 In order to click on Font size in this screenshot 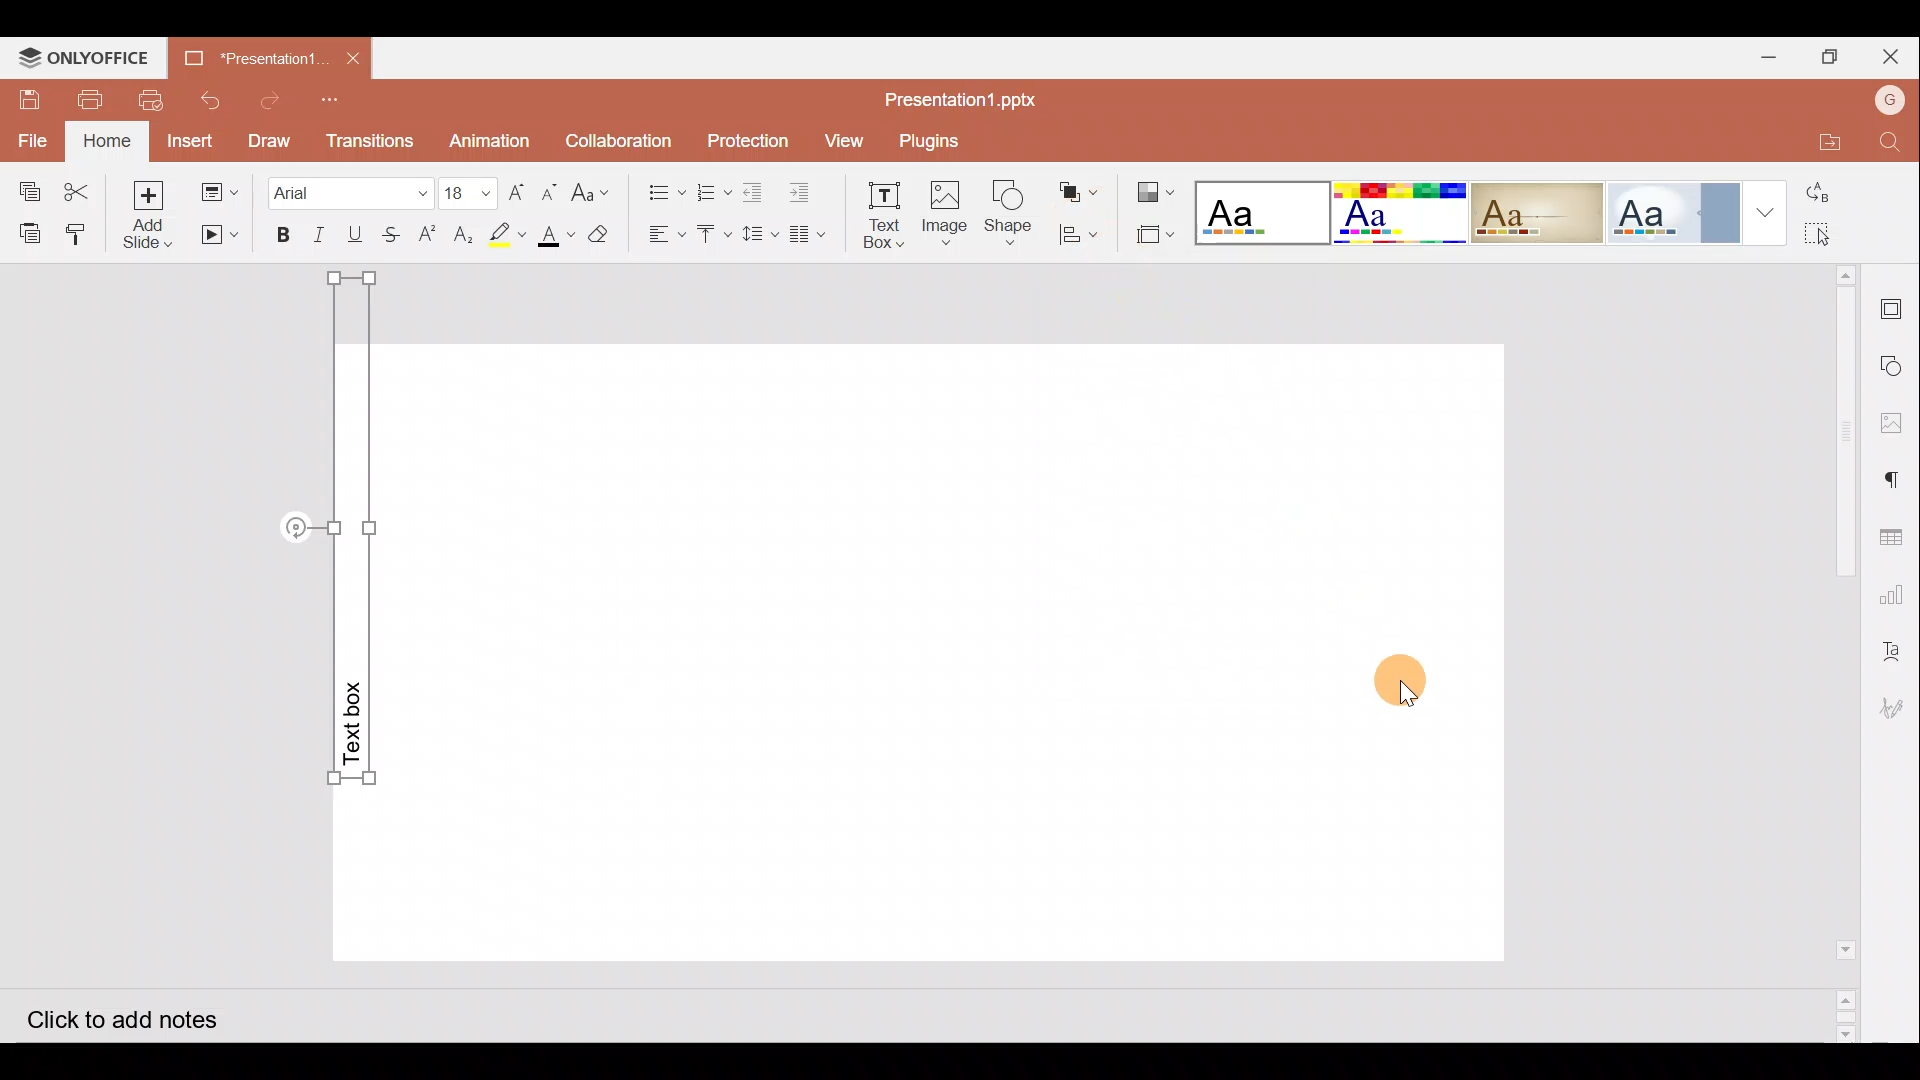, I will do `click(470, 192)`.